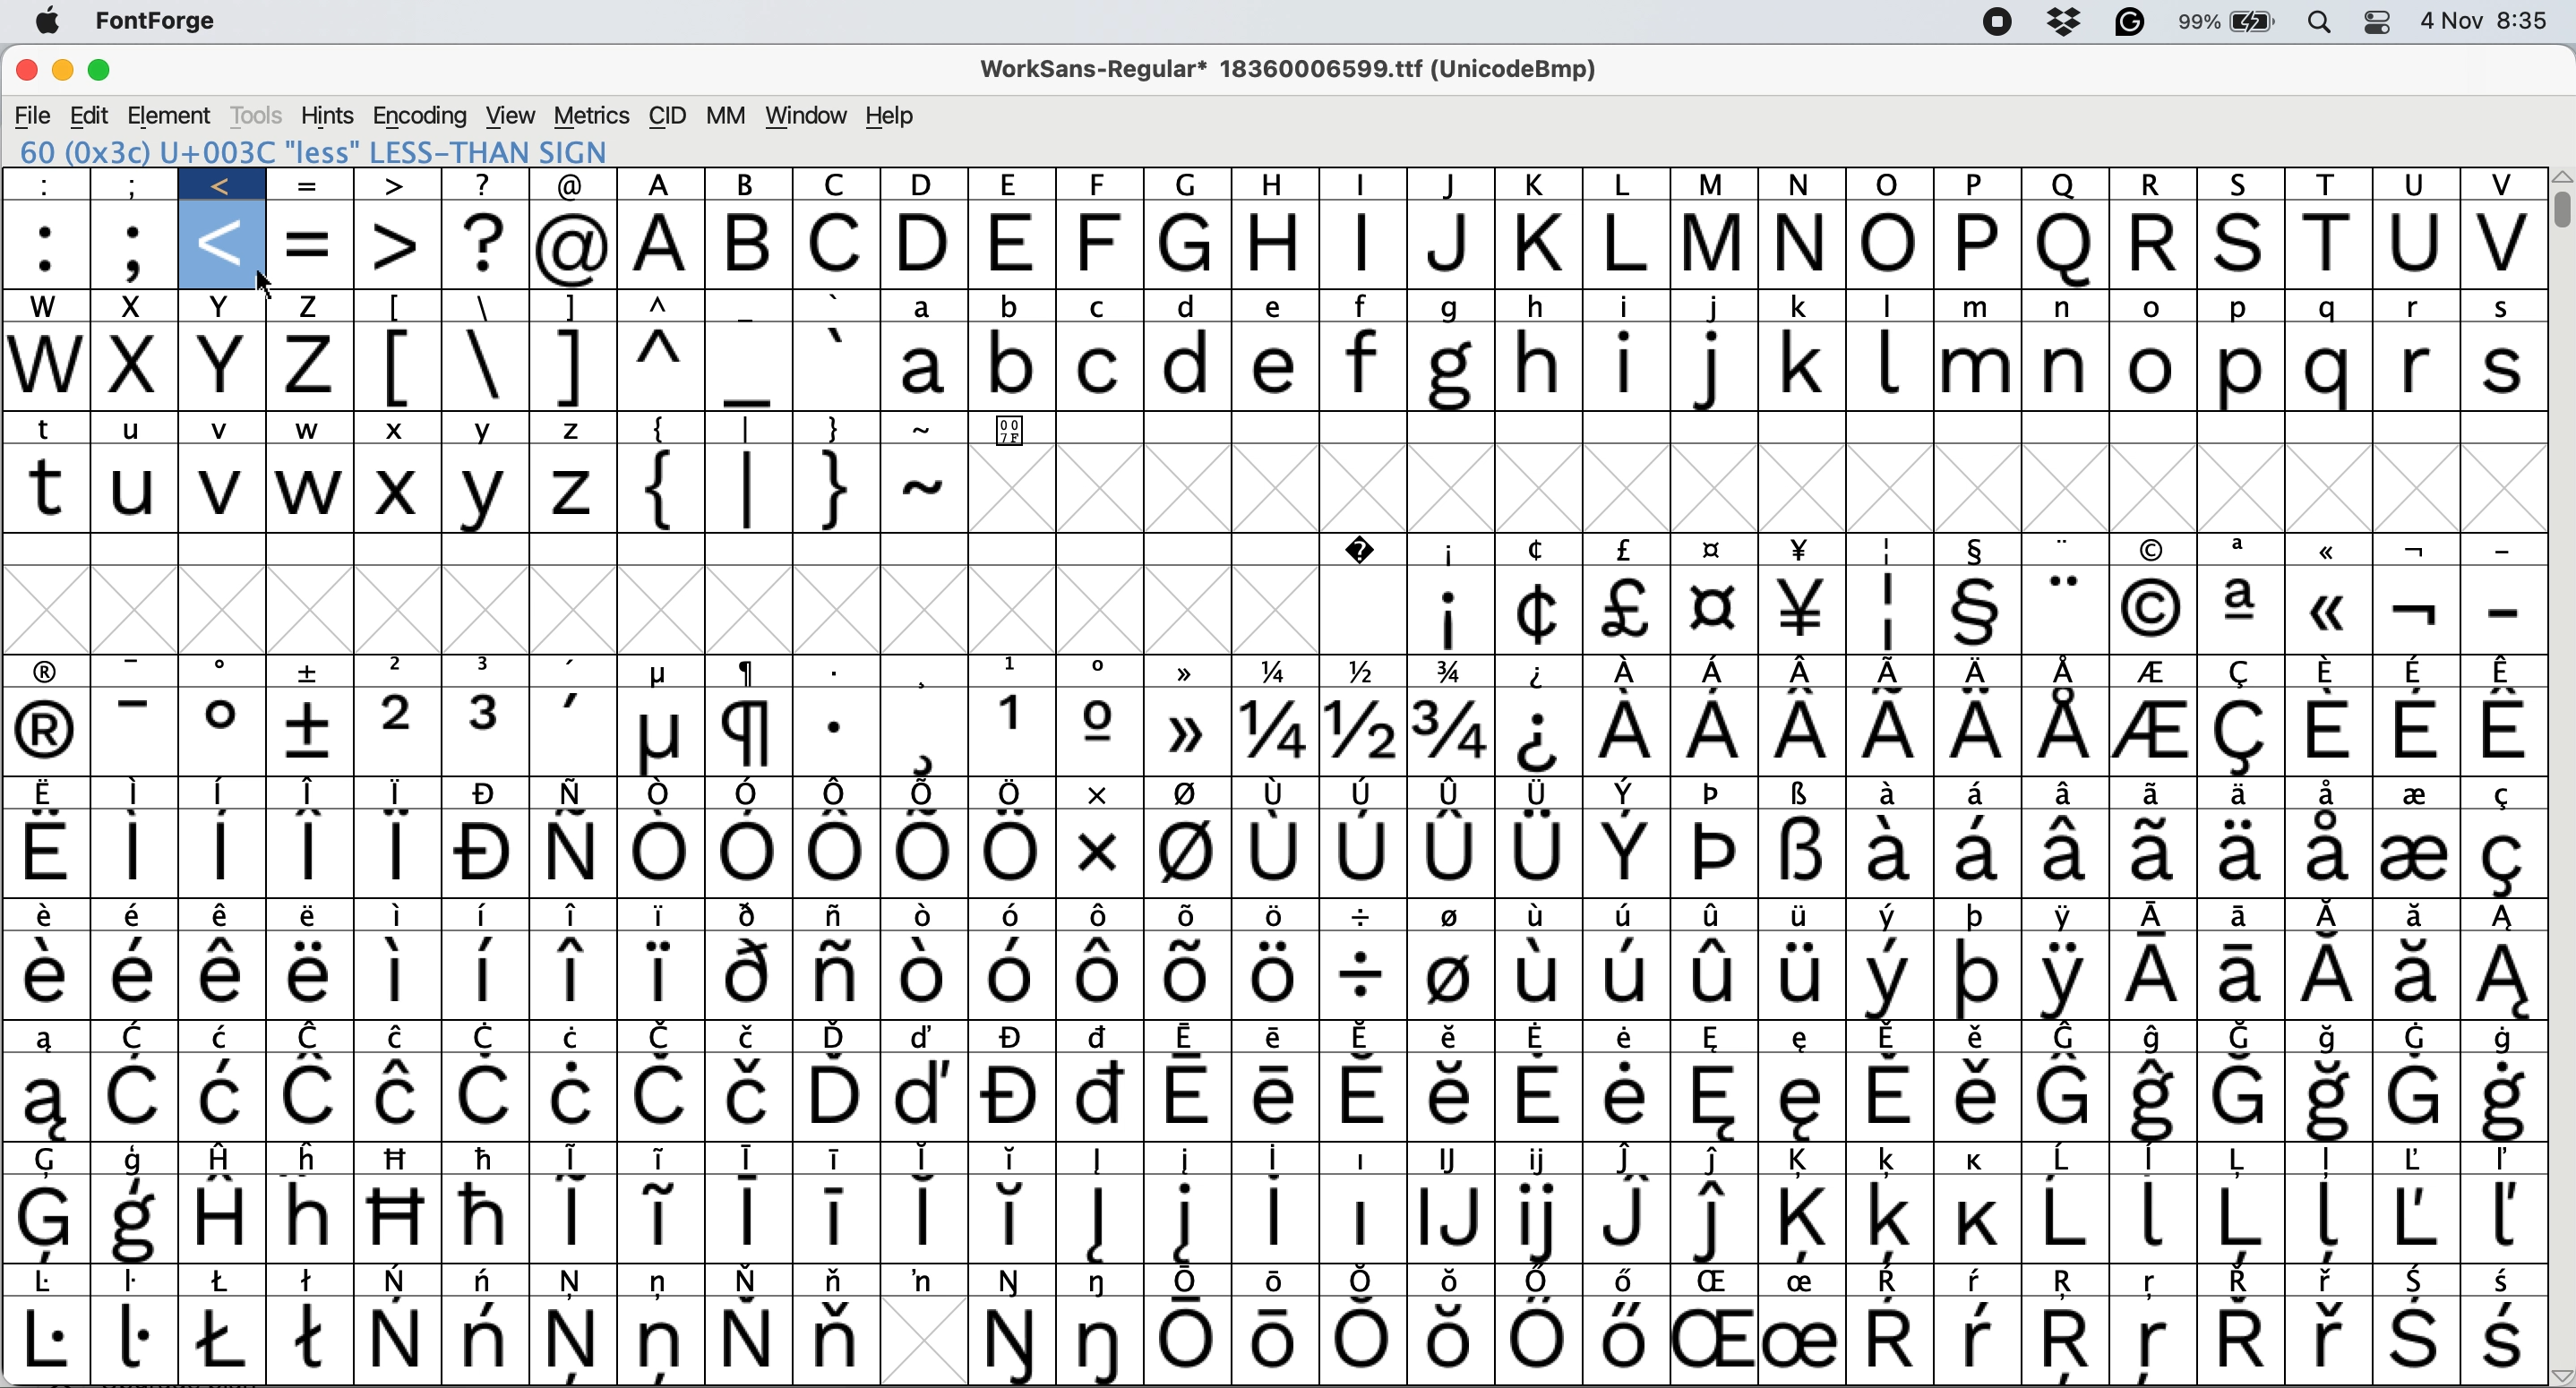  Describe the element at coordinates (1192, 1098) in the screenshot. I see `symbol` at that location.